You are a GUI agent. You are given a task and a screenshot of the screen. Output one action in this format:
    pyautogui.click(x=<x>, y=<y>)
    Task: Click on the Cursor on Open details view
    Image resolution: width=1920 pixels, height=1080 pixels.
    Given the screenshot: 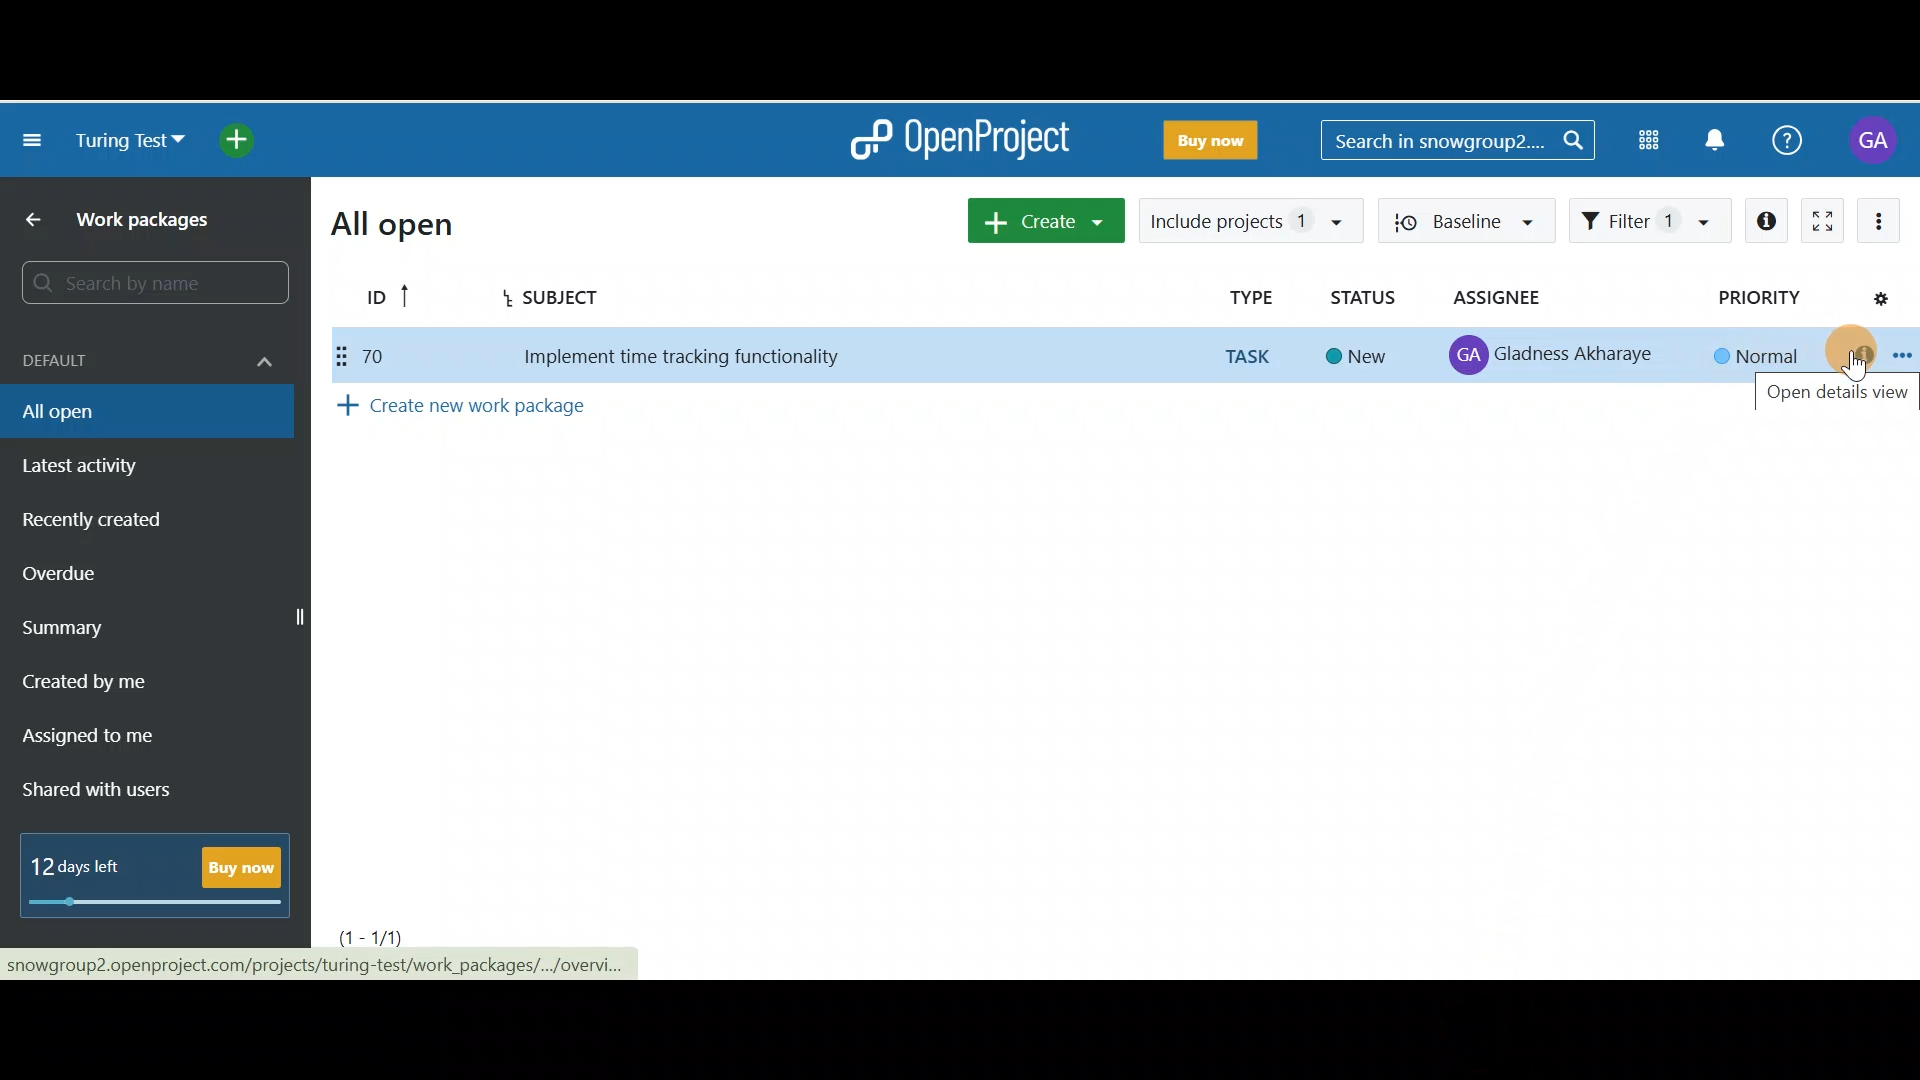 What is the action you would take?
    pyautogui.click(x=1854, y=352)
    